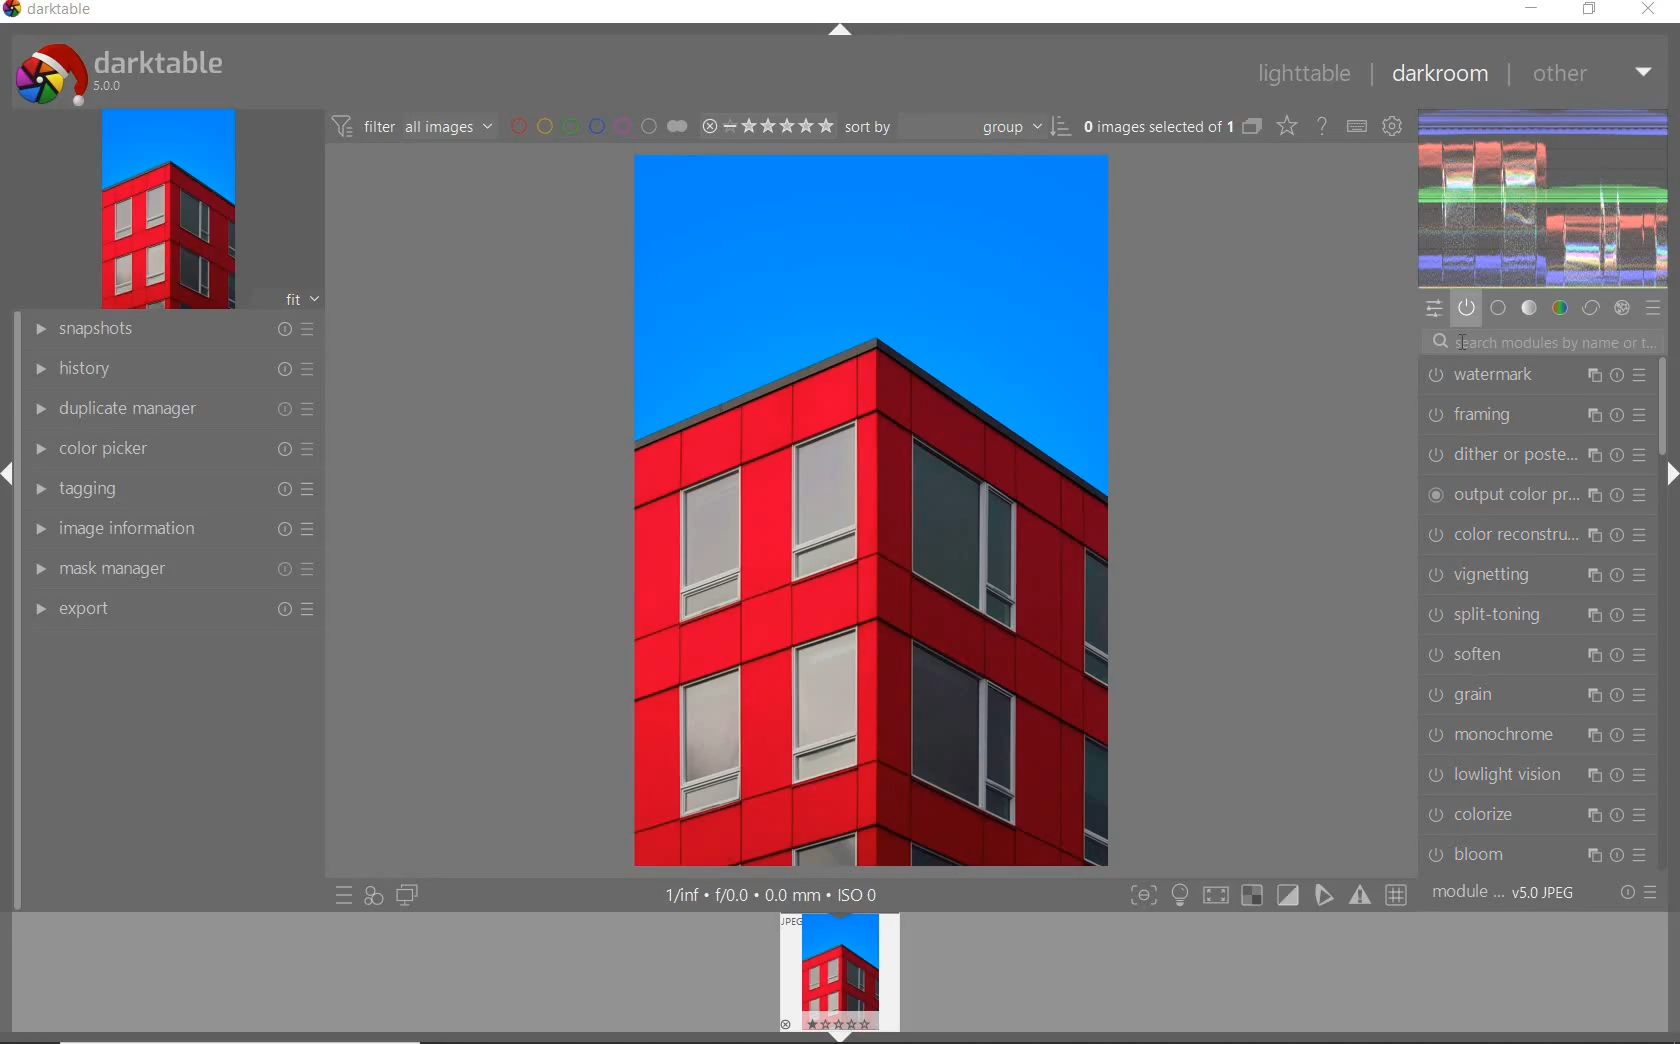 The image size is (1680, 1044). I want to click on correct, so click(1591, 309).